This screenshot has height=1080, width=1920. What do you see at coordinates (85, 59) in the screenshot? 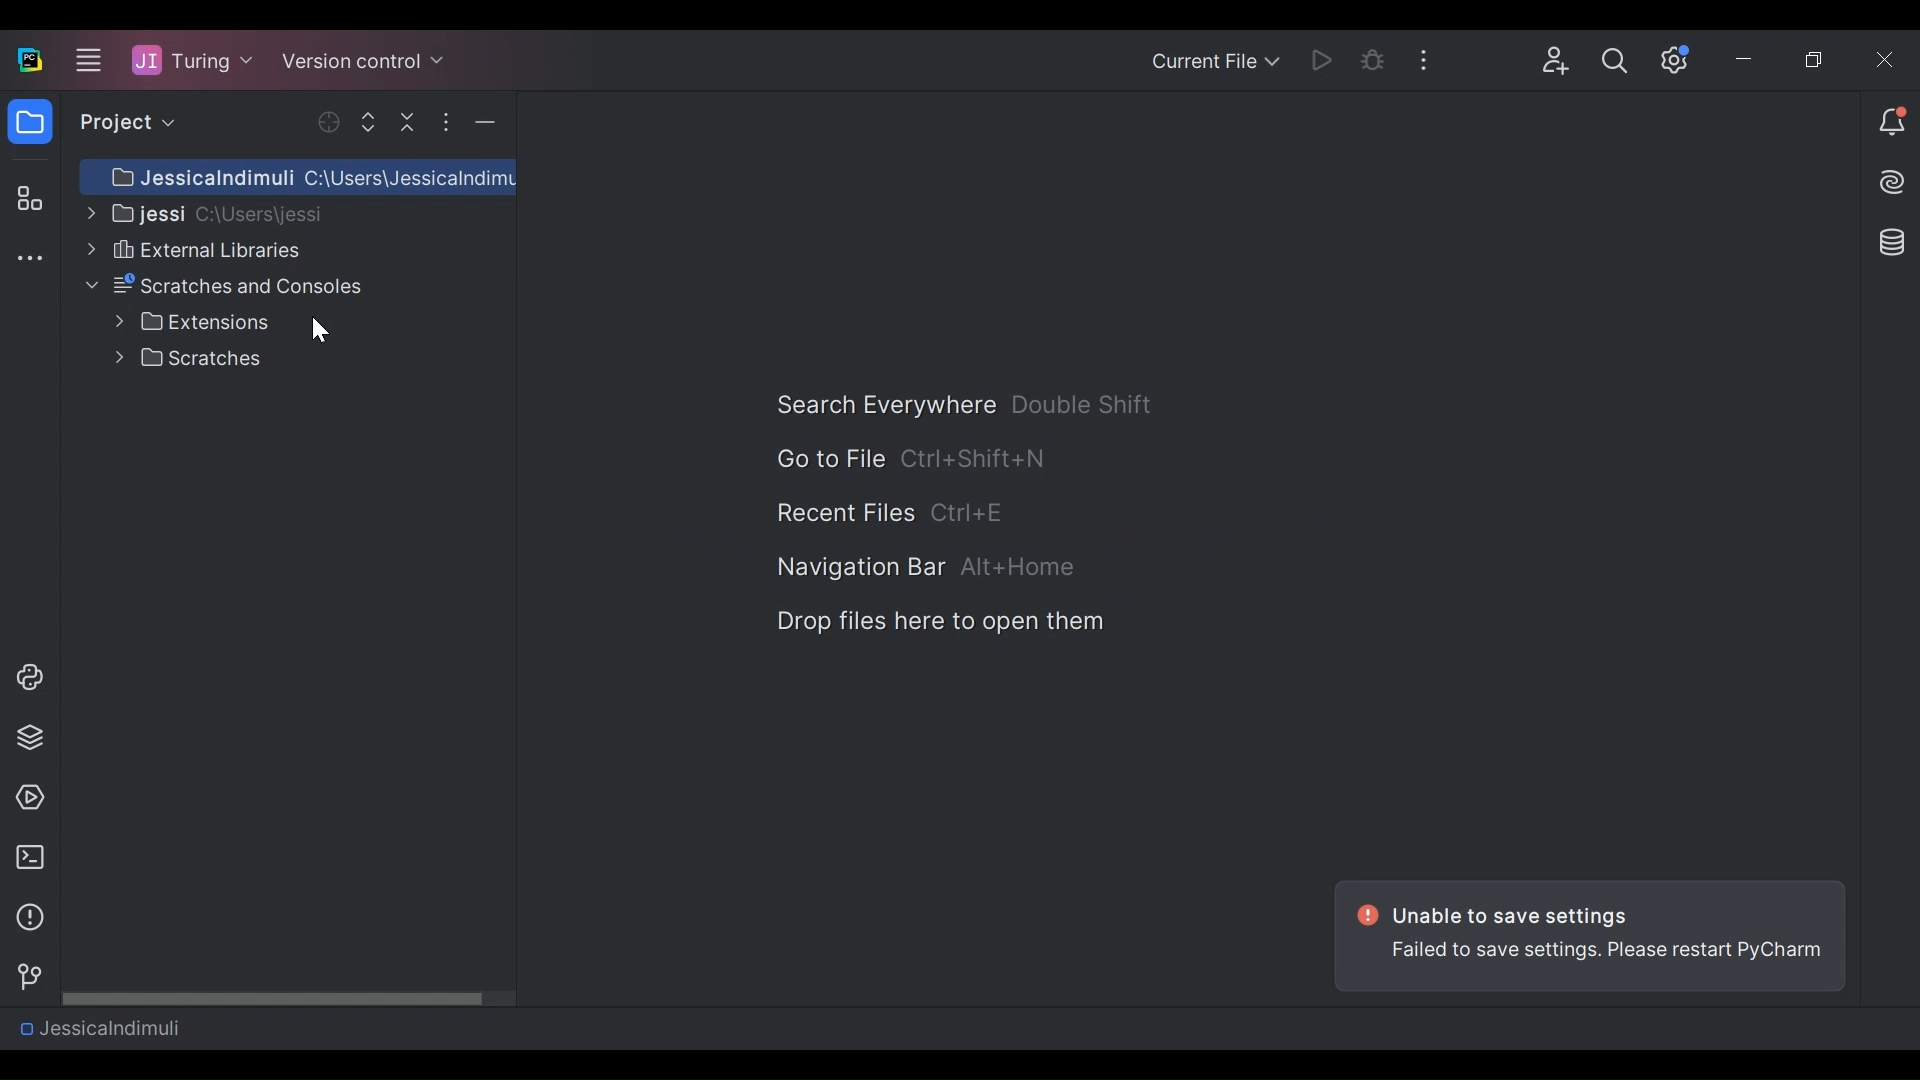
I see `Main  menu` at bounding box center [85, 59].